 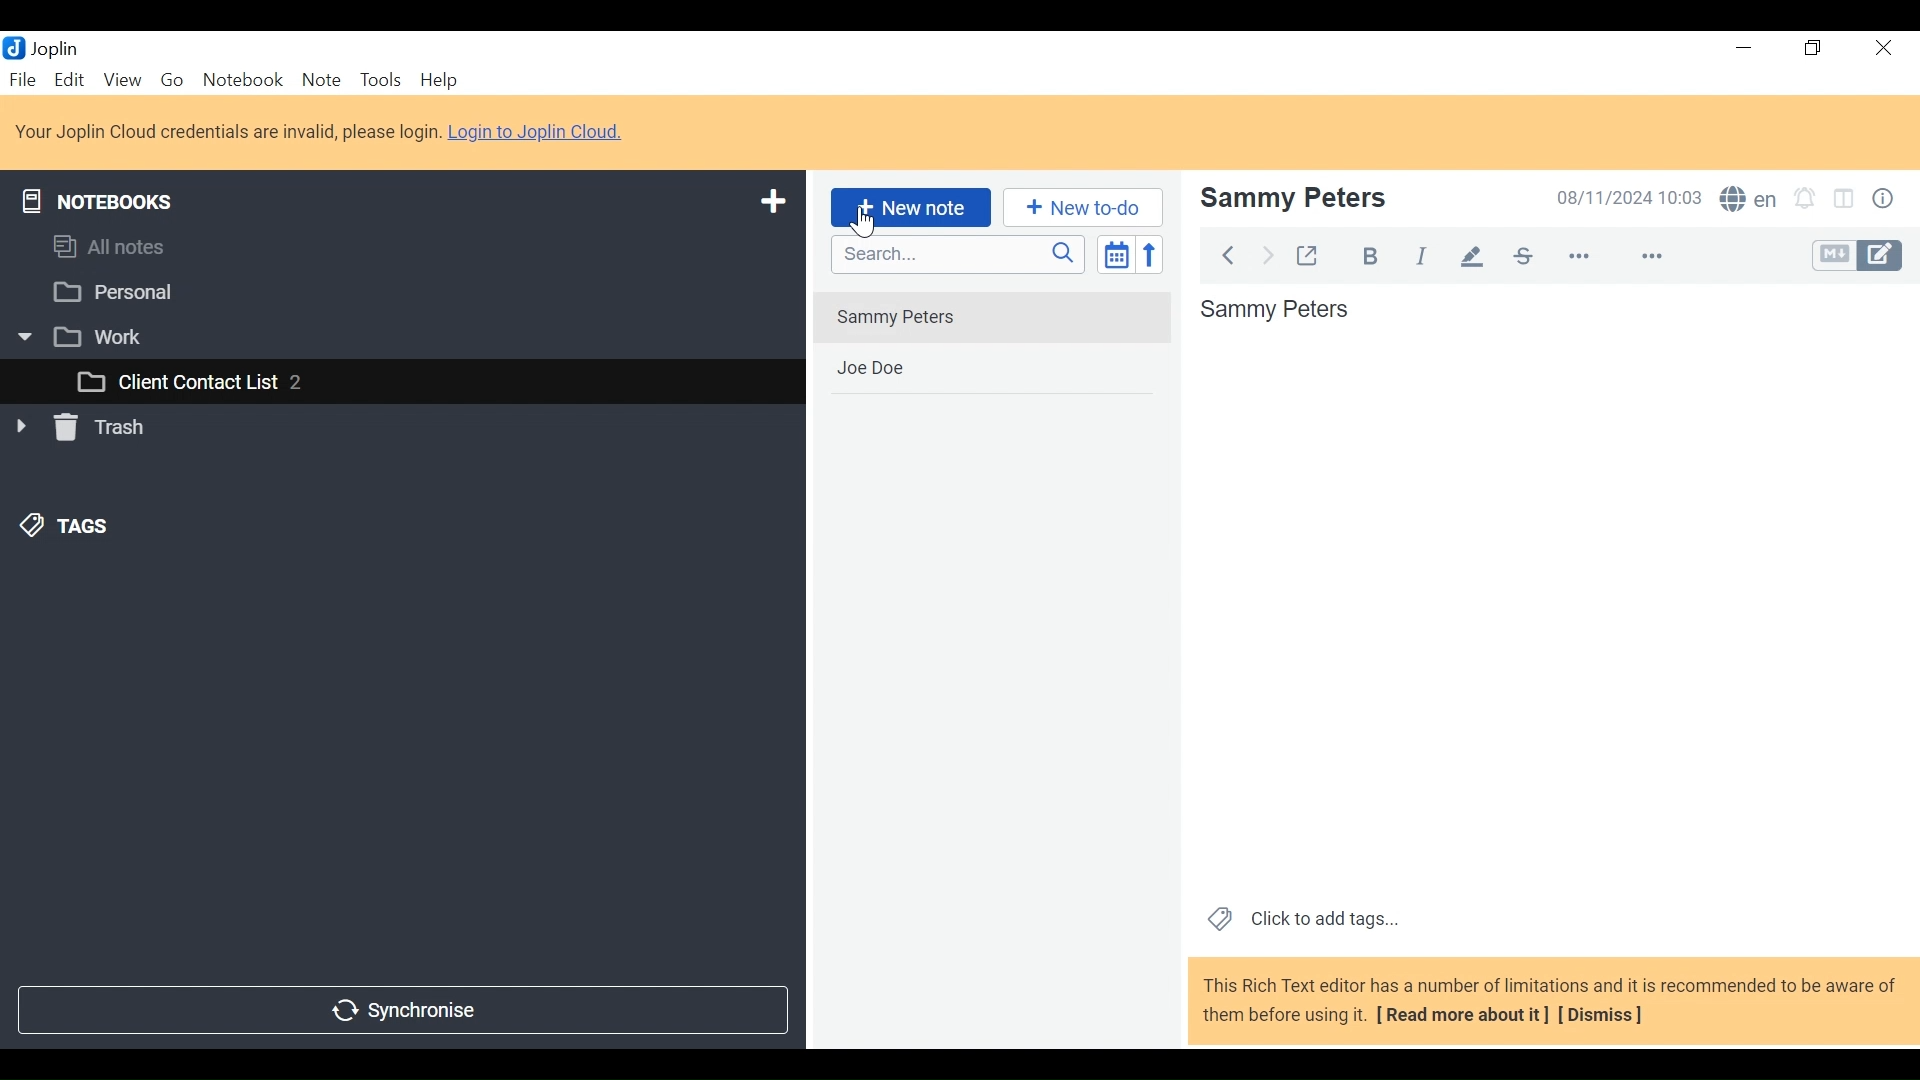 What do you see at coordinates (991, 369) in the screenshot?
I see `Jon Doe` at bounding box center [991, 369].